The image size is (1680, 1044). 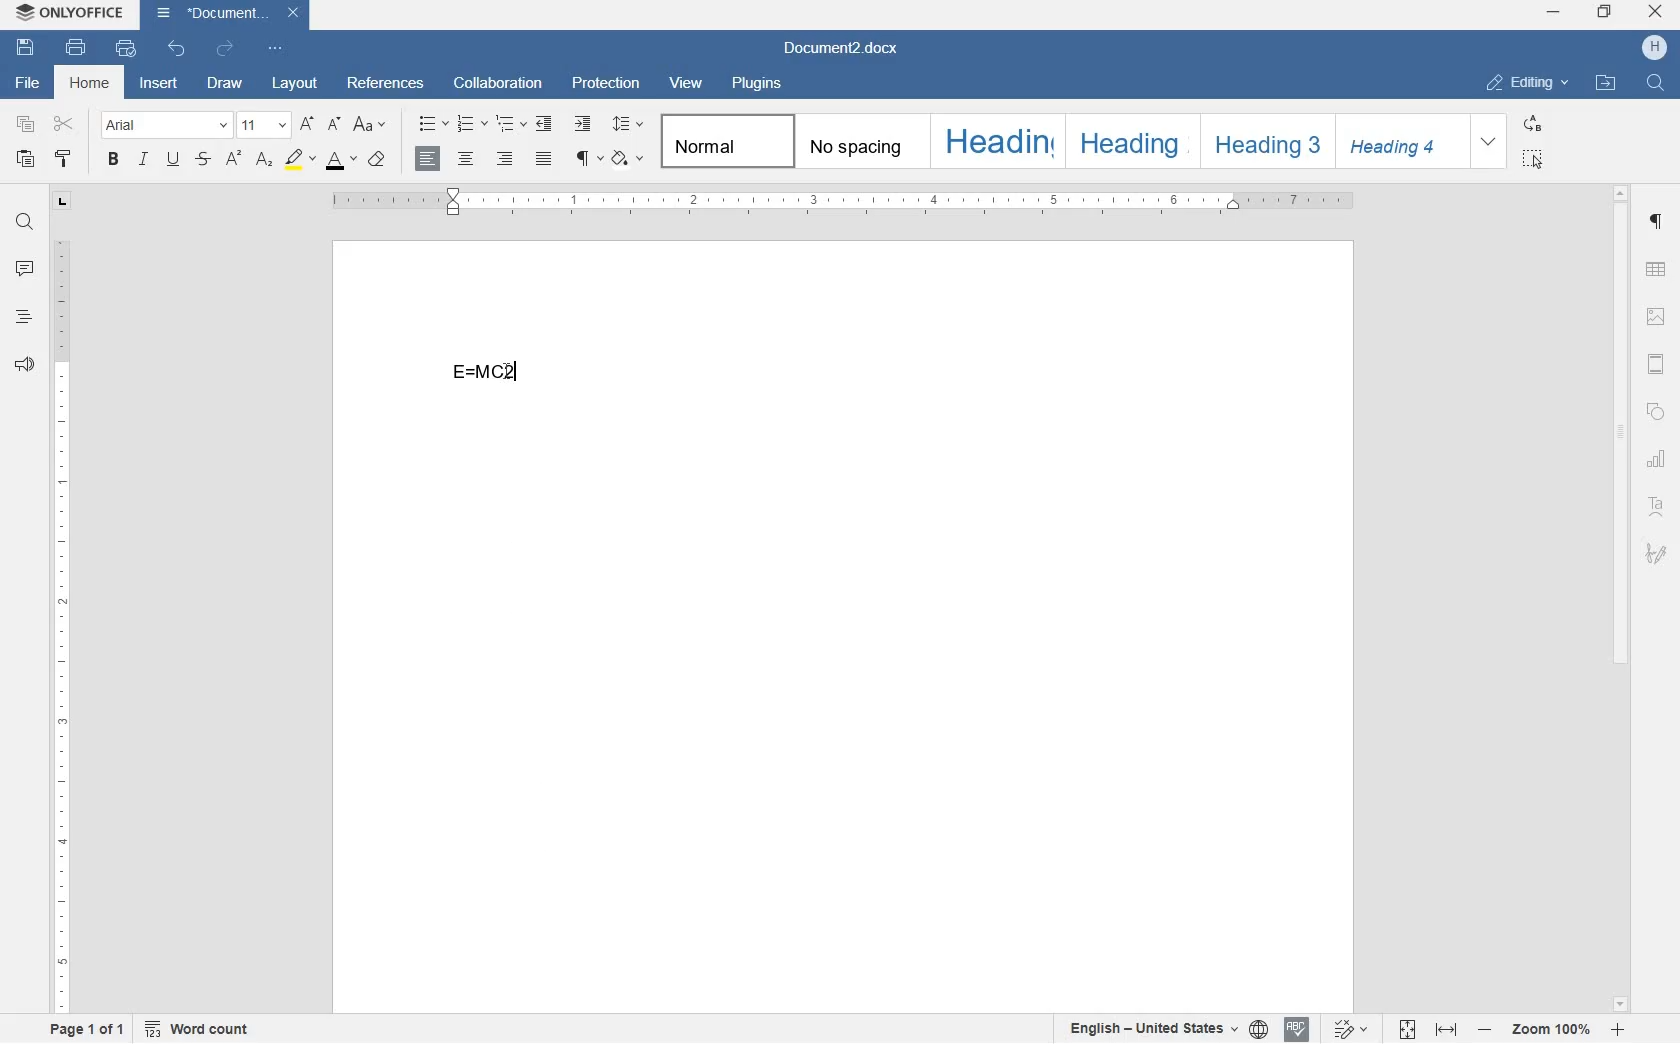 I want to click on highlight color, so click(x=299, y=160).